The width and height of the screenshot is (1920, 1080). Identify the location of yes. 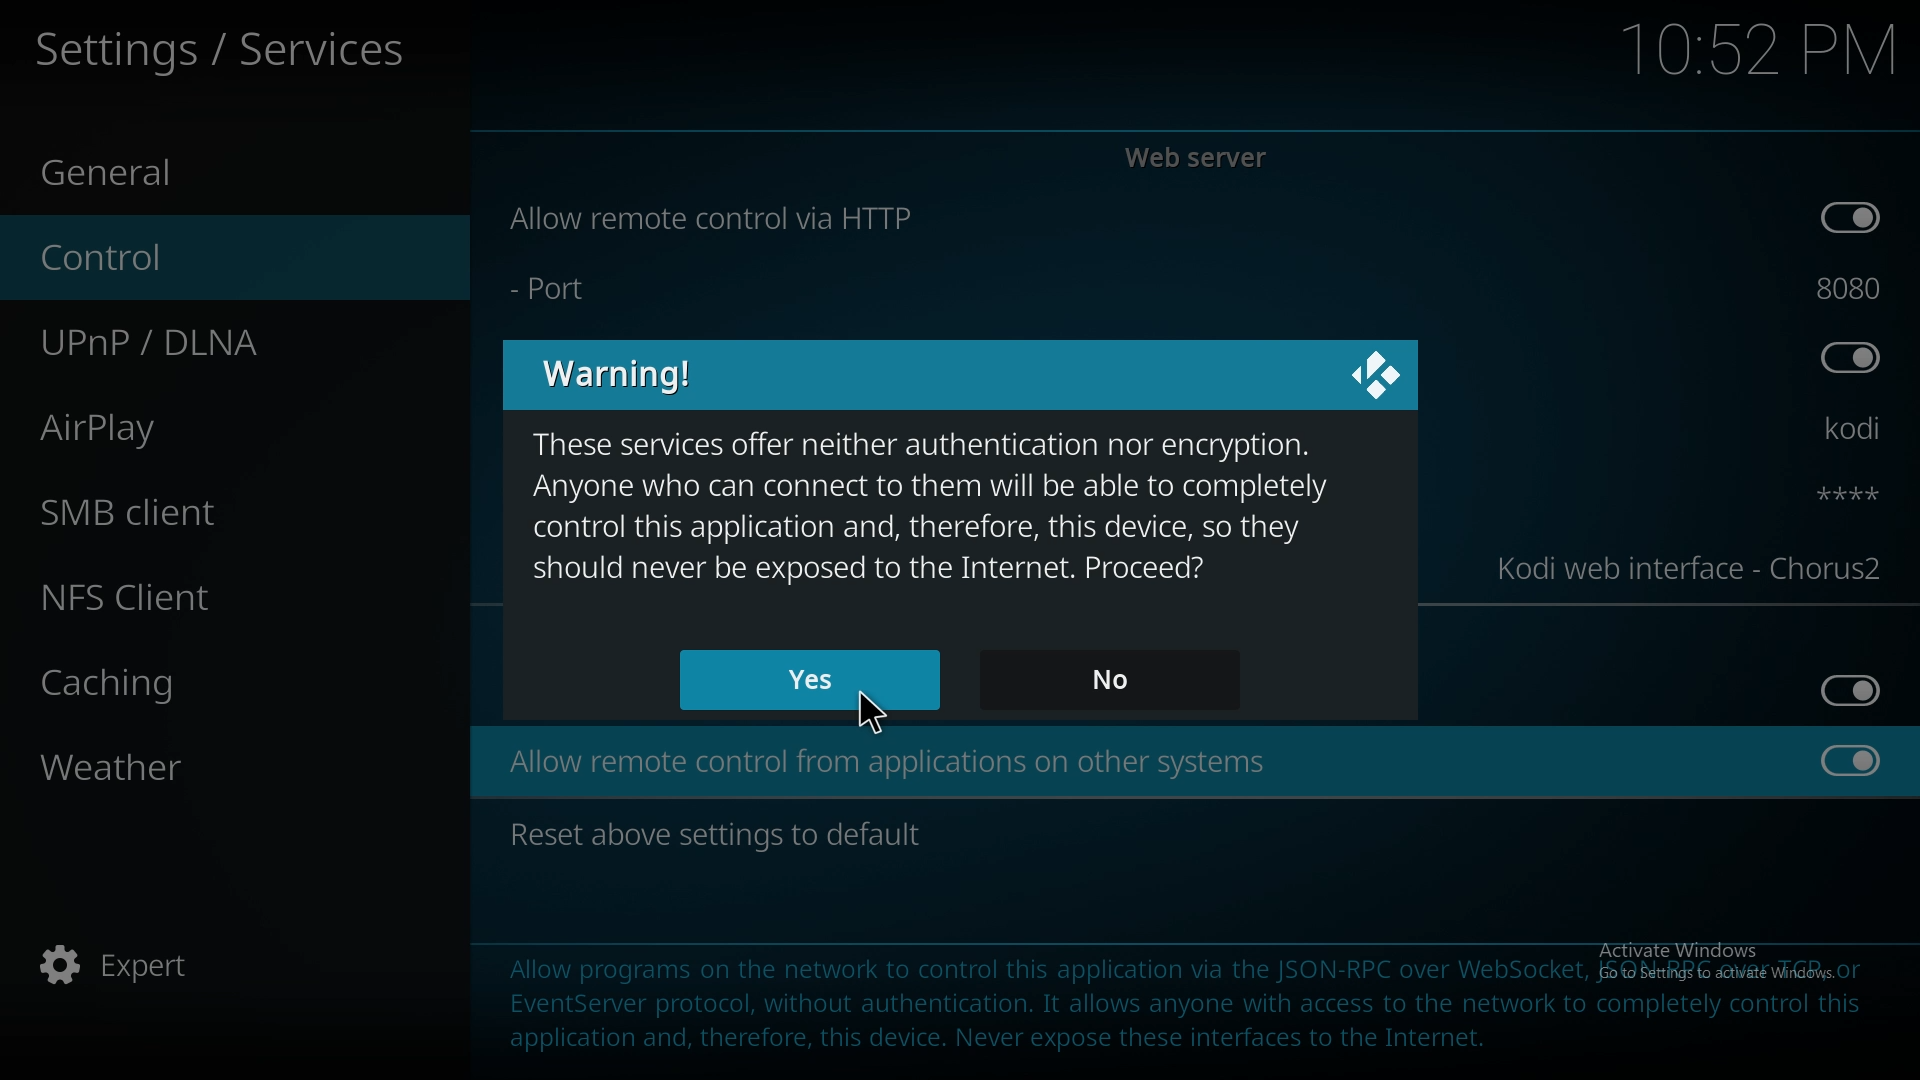
(808, 676).